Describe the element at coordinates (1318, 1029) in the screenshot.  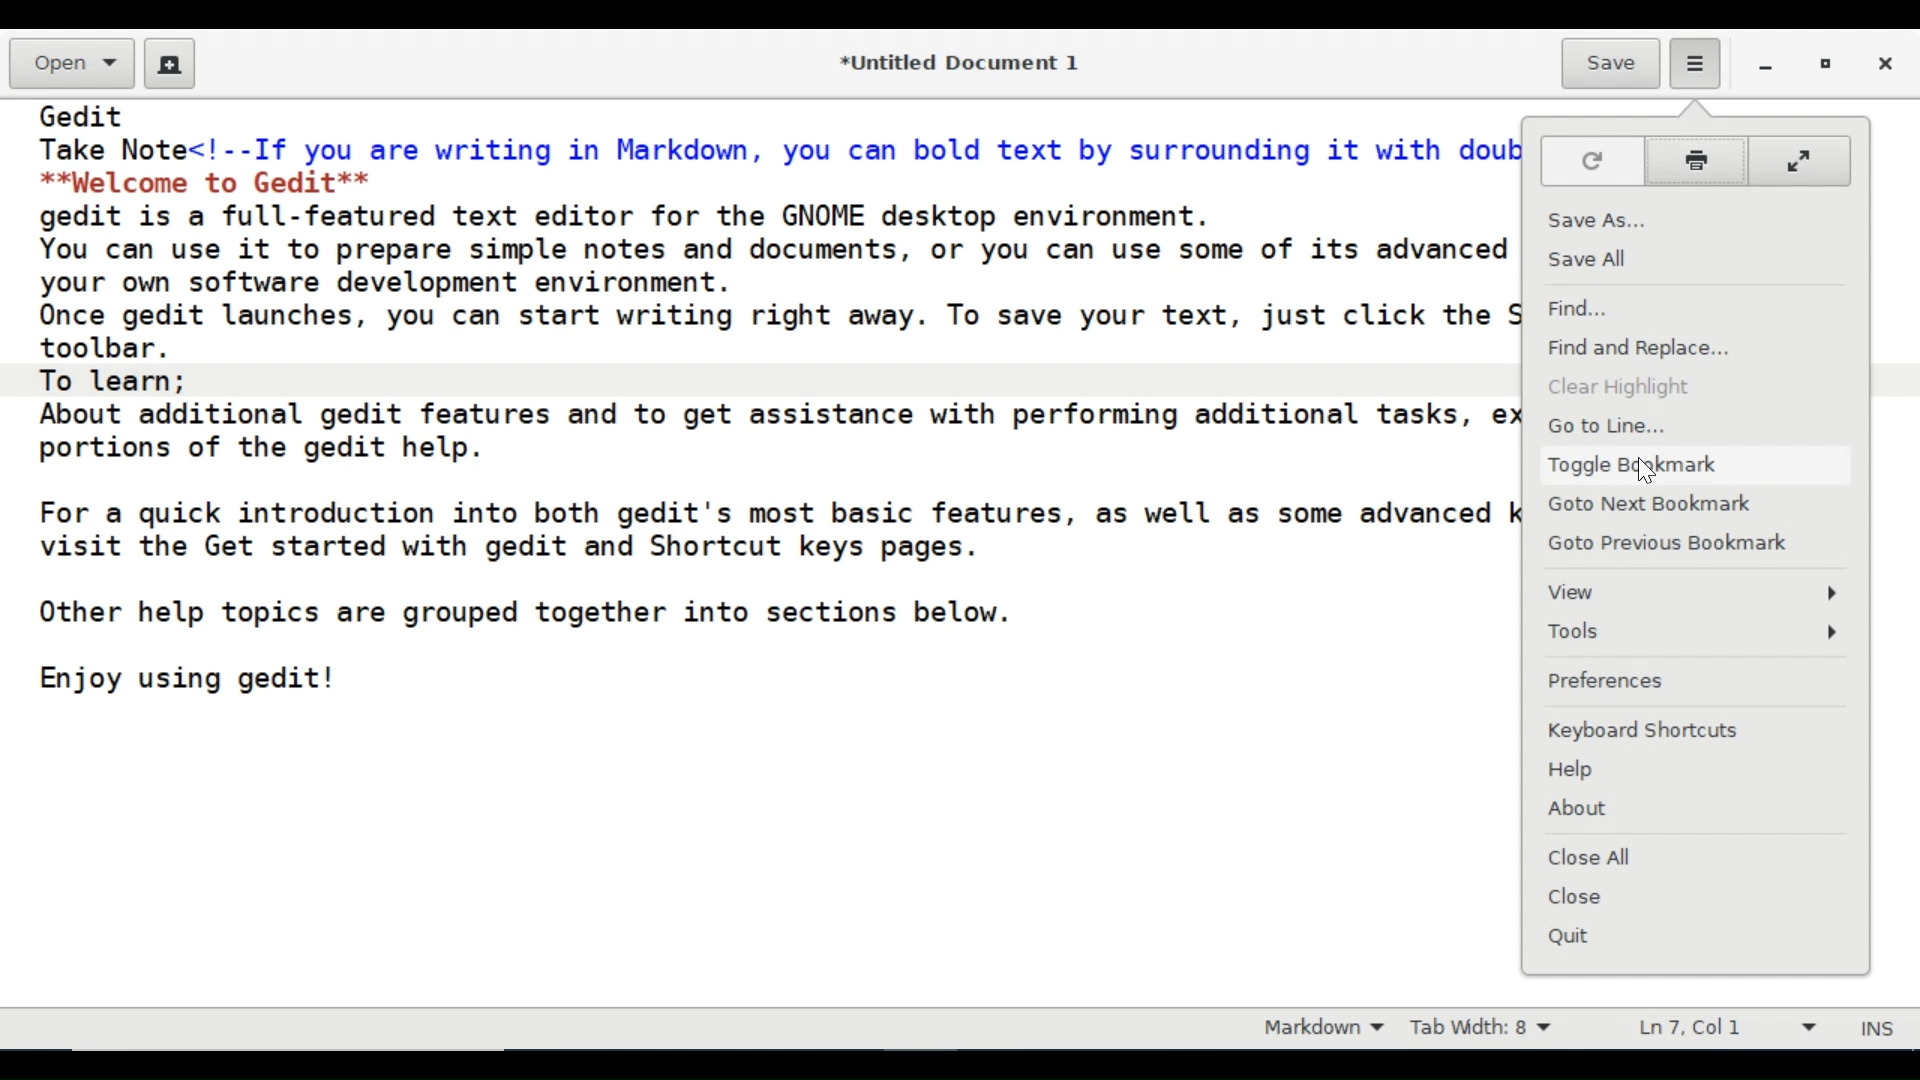
I see `Markdown` at that location.